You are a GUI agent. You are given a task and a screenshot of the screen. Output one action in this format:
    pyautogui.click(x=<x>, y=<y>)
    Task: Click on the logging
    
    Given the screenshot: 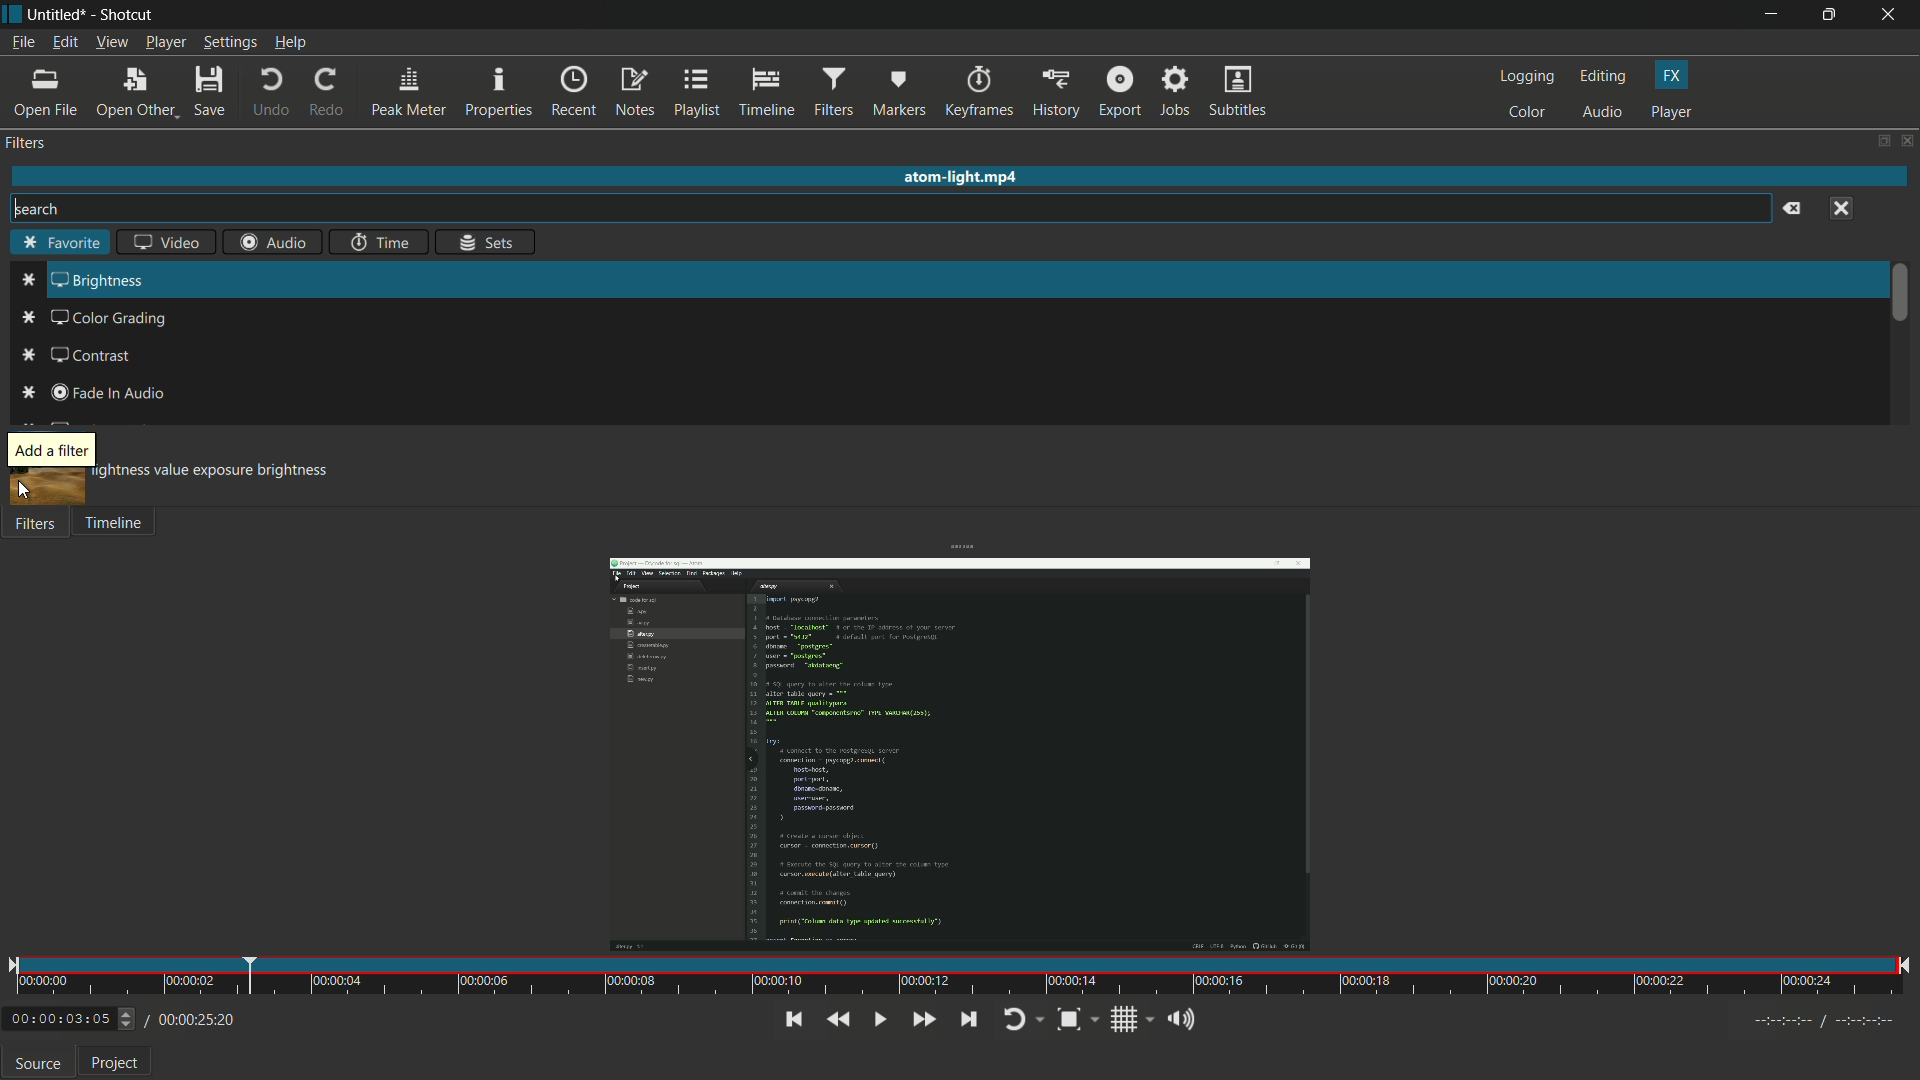 What is the action you would take?
    pyautogui.click(x=1526, y=77)
    